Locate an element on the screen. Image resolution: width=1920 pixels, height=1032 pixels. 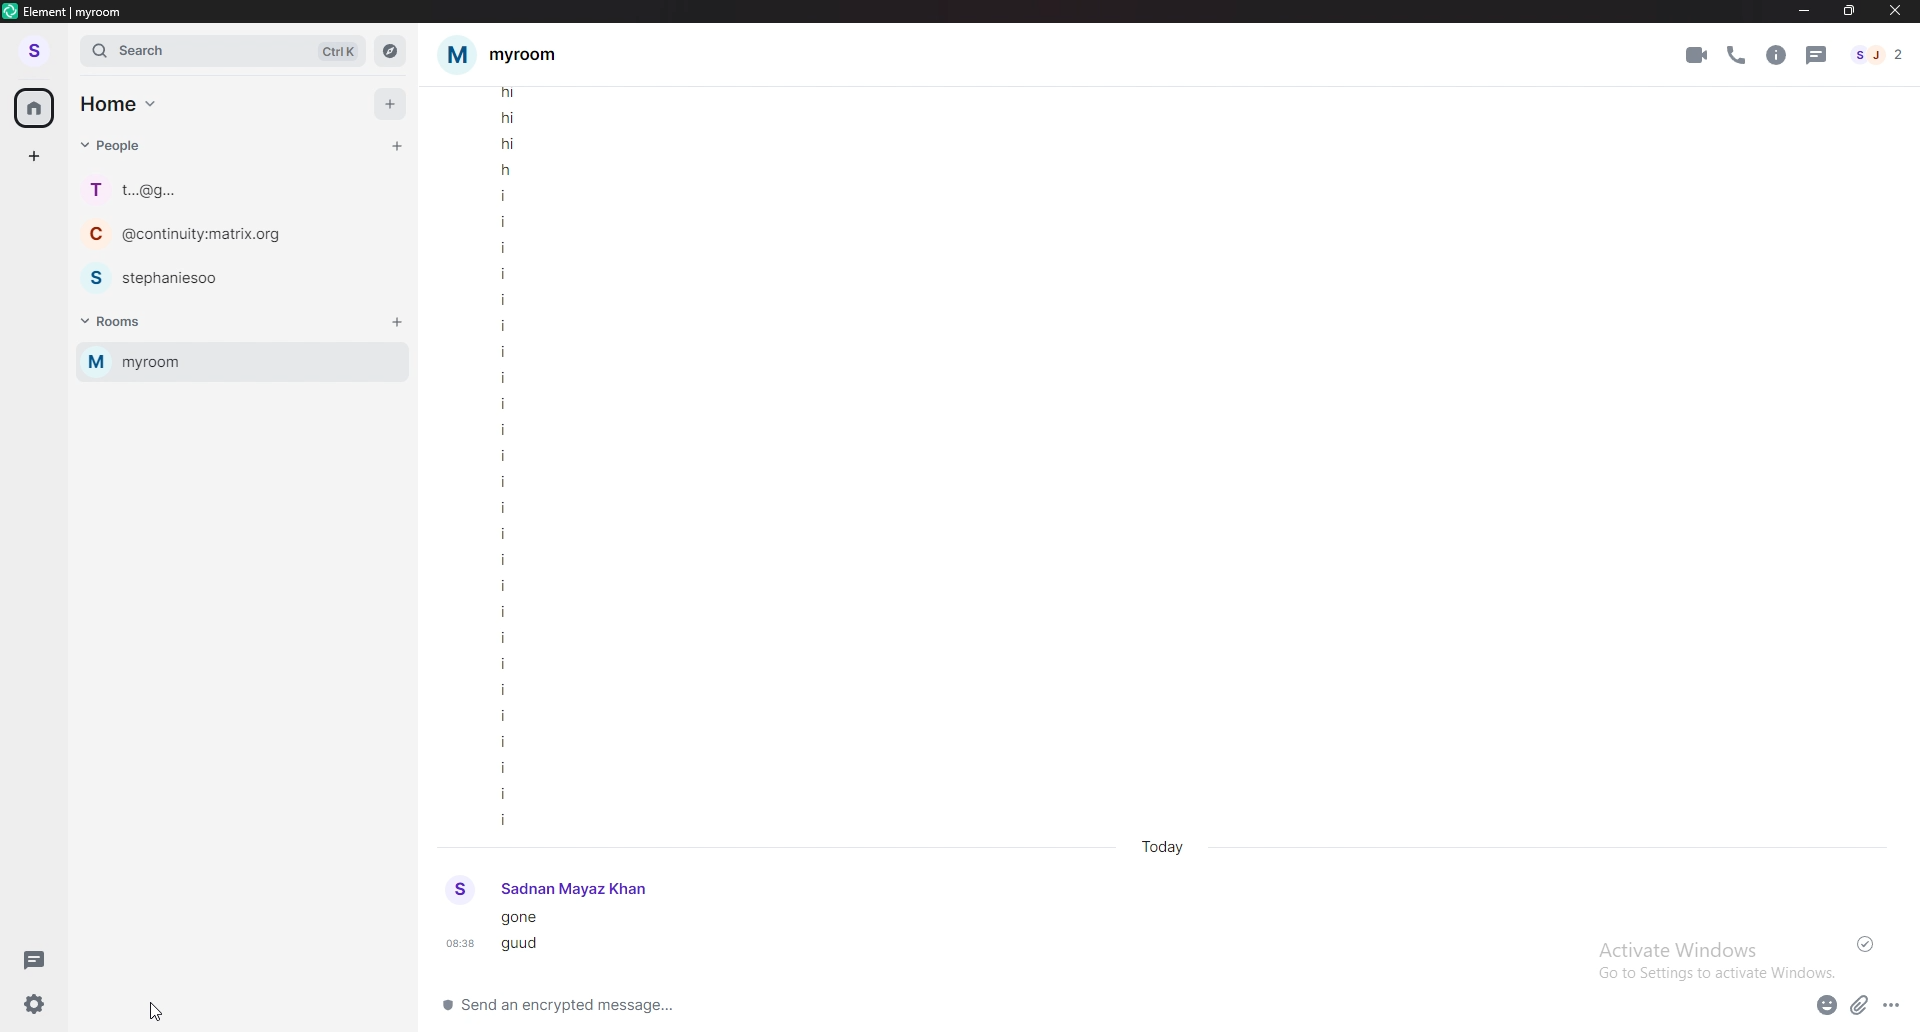
rooms is located at coordinates (121, 323).